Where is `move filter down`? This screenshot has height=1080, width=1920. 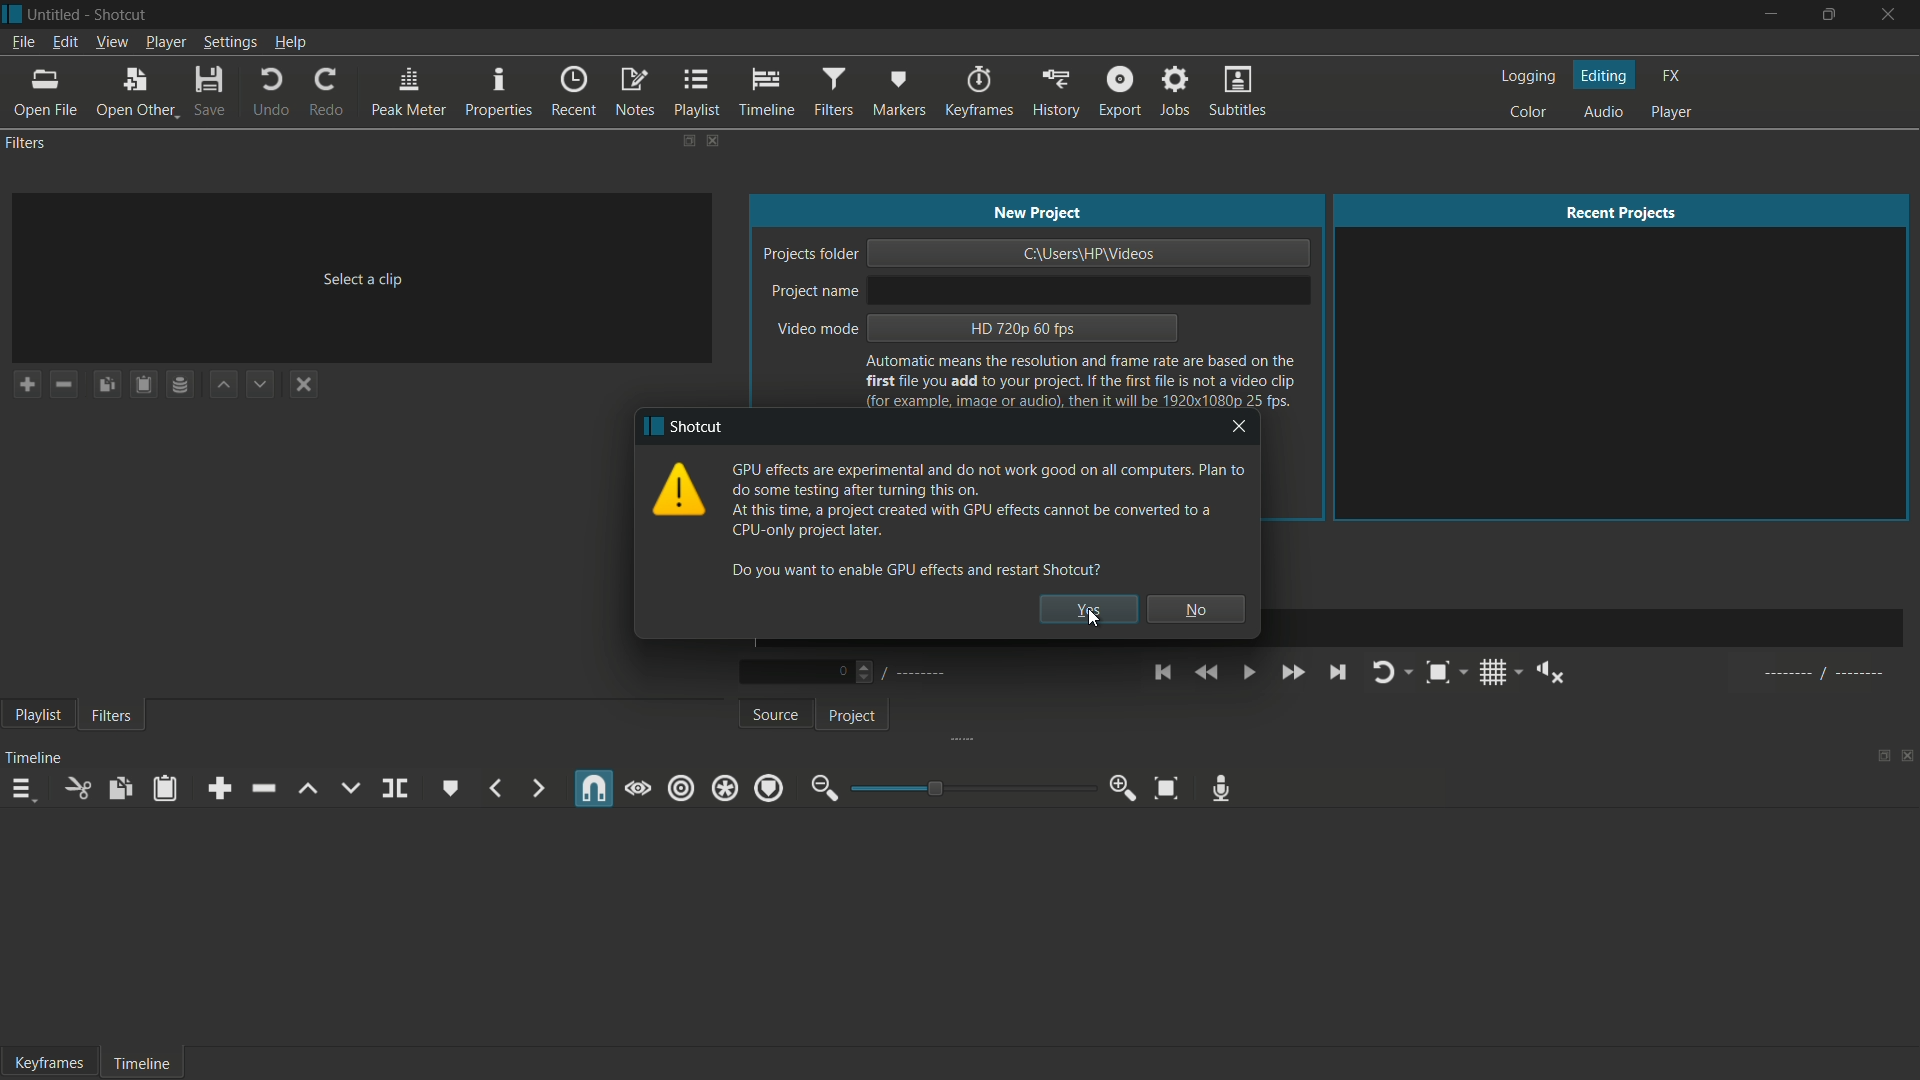 move filter down is located at coordinates (262, 385).